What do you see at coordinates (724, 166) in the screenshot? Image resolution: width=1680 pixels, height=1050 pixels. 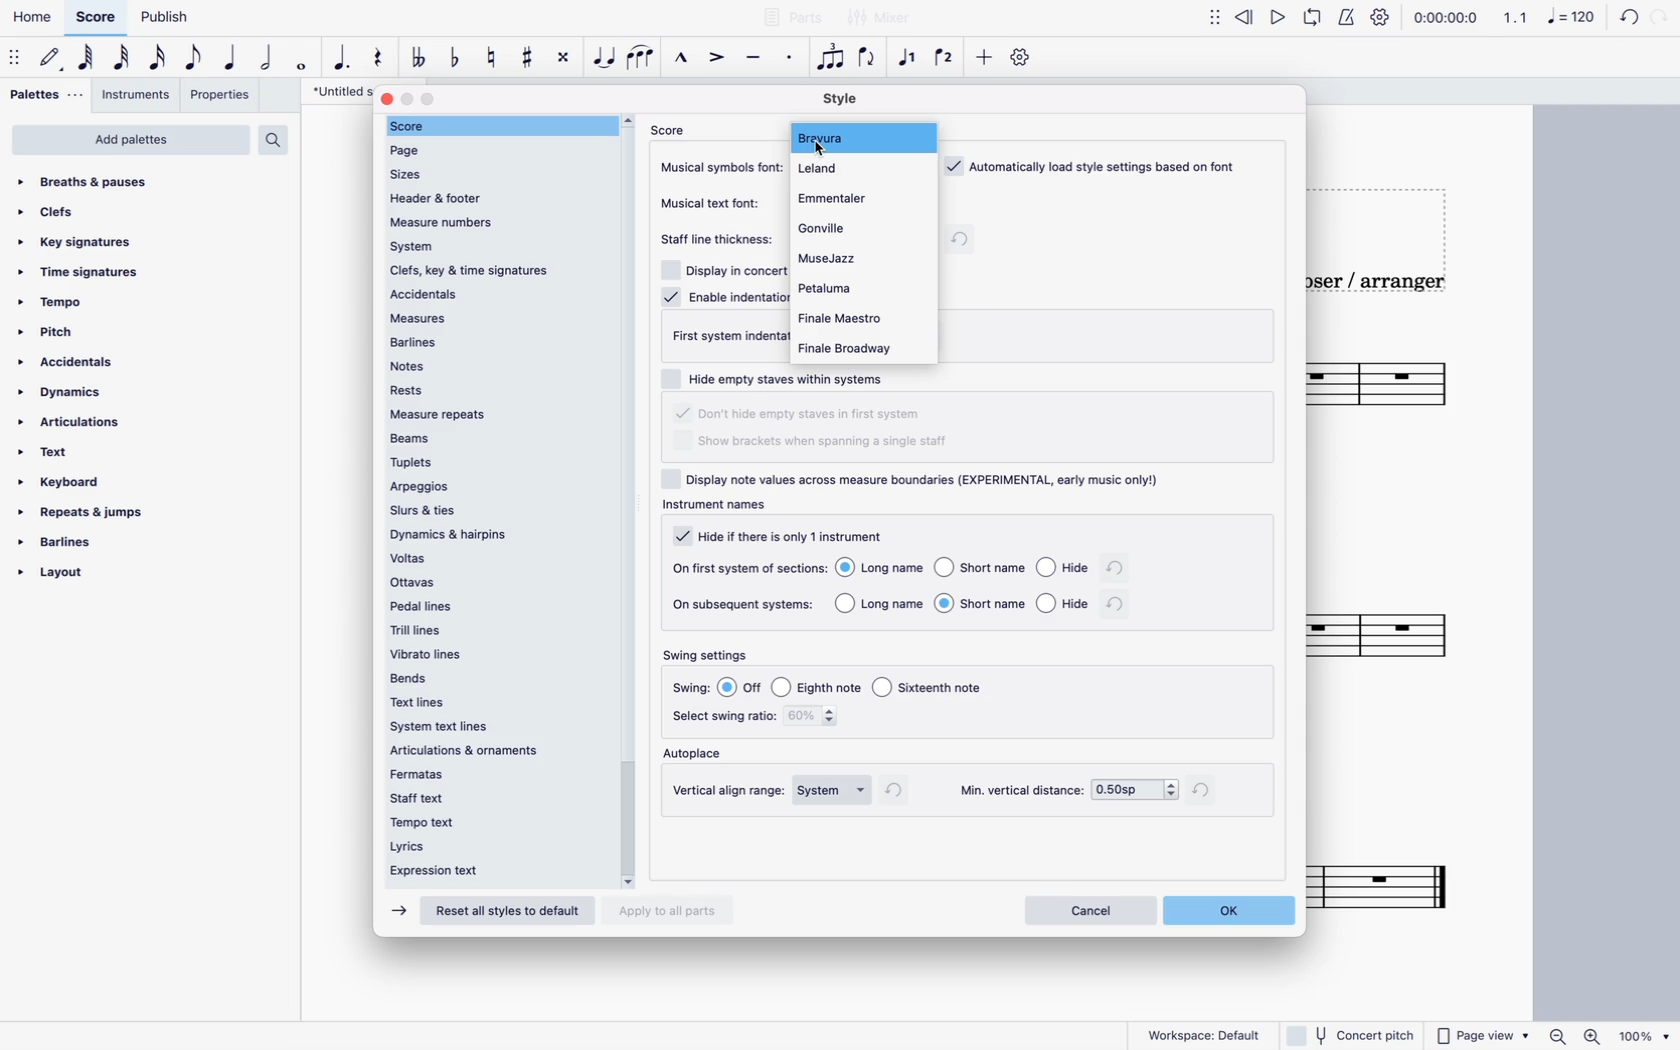 I see `musical symbols font` at bounding box center [724, 166].